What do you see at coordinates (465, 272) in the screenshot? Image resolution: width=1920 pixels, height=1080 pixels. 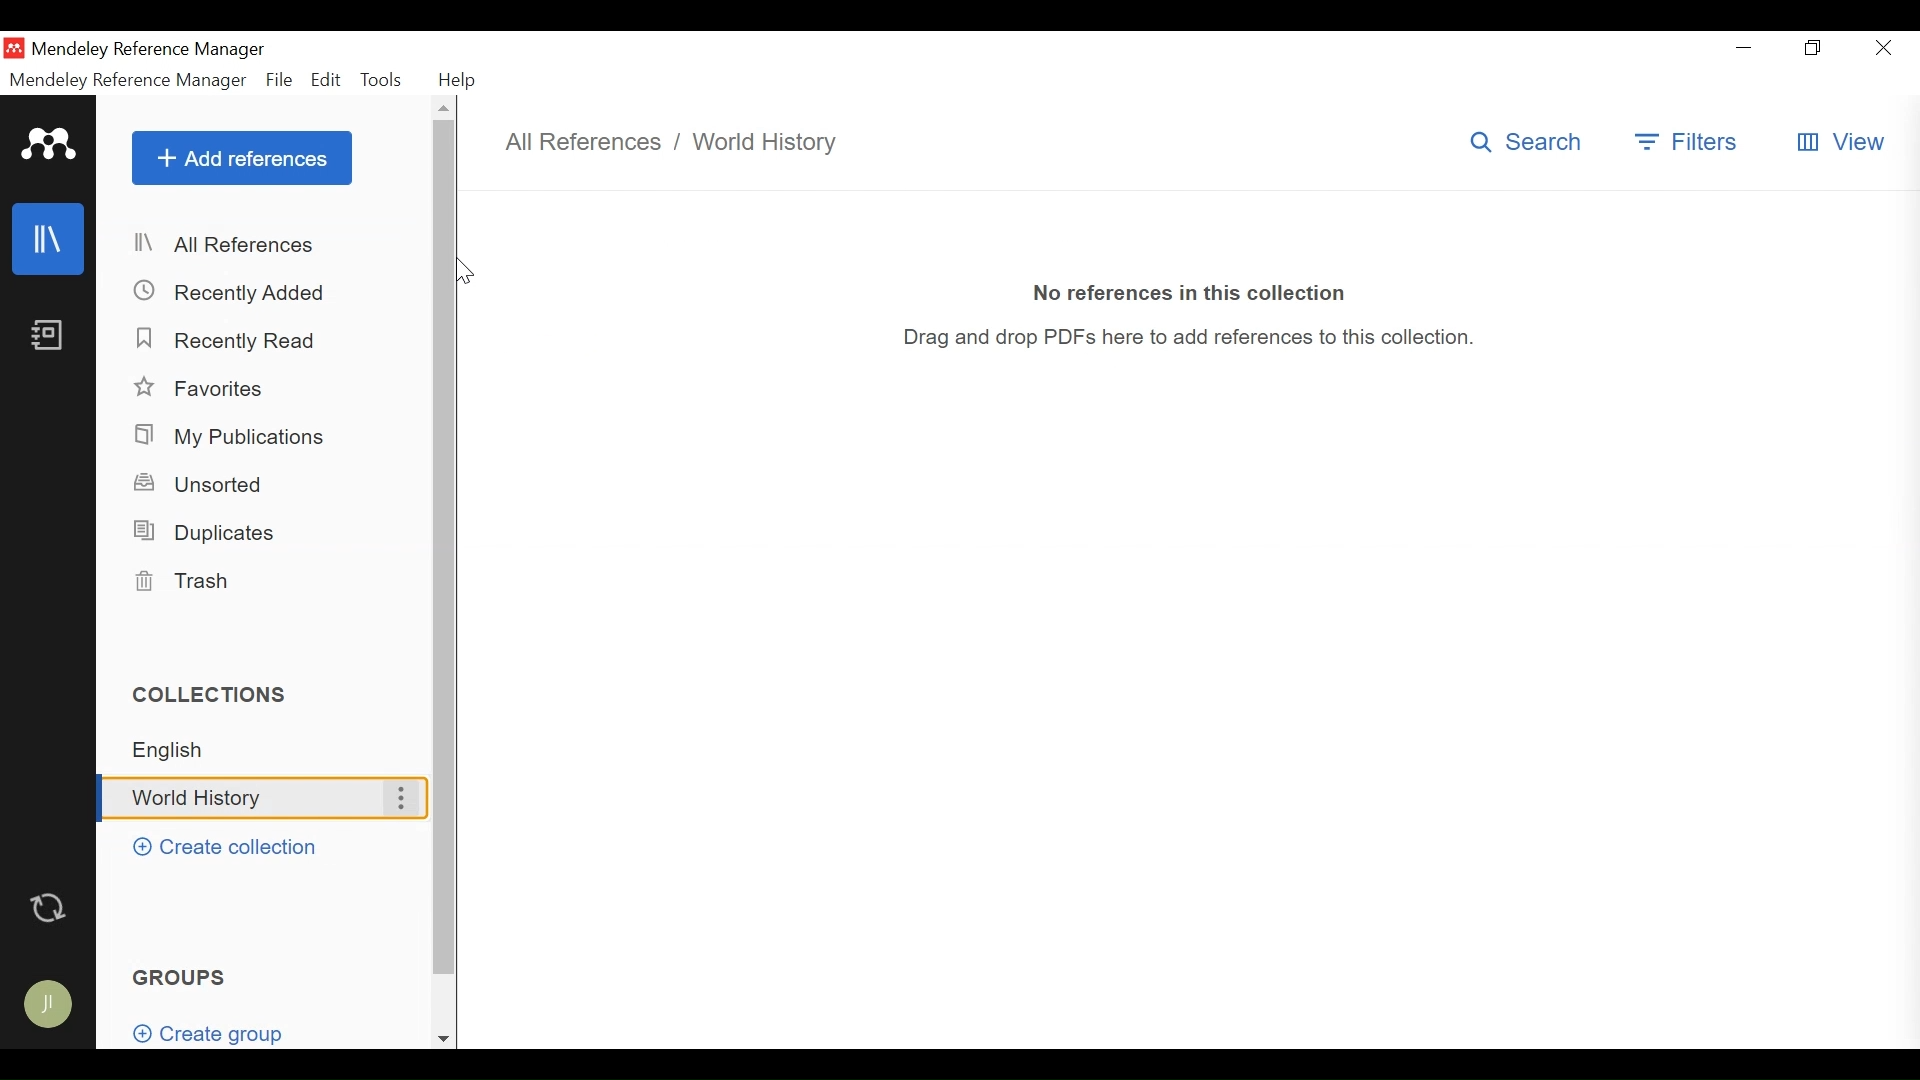 I see `Cursor` at bounding box center [465, 272].